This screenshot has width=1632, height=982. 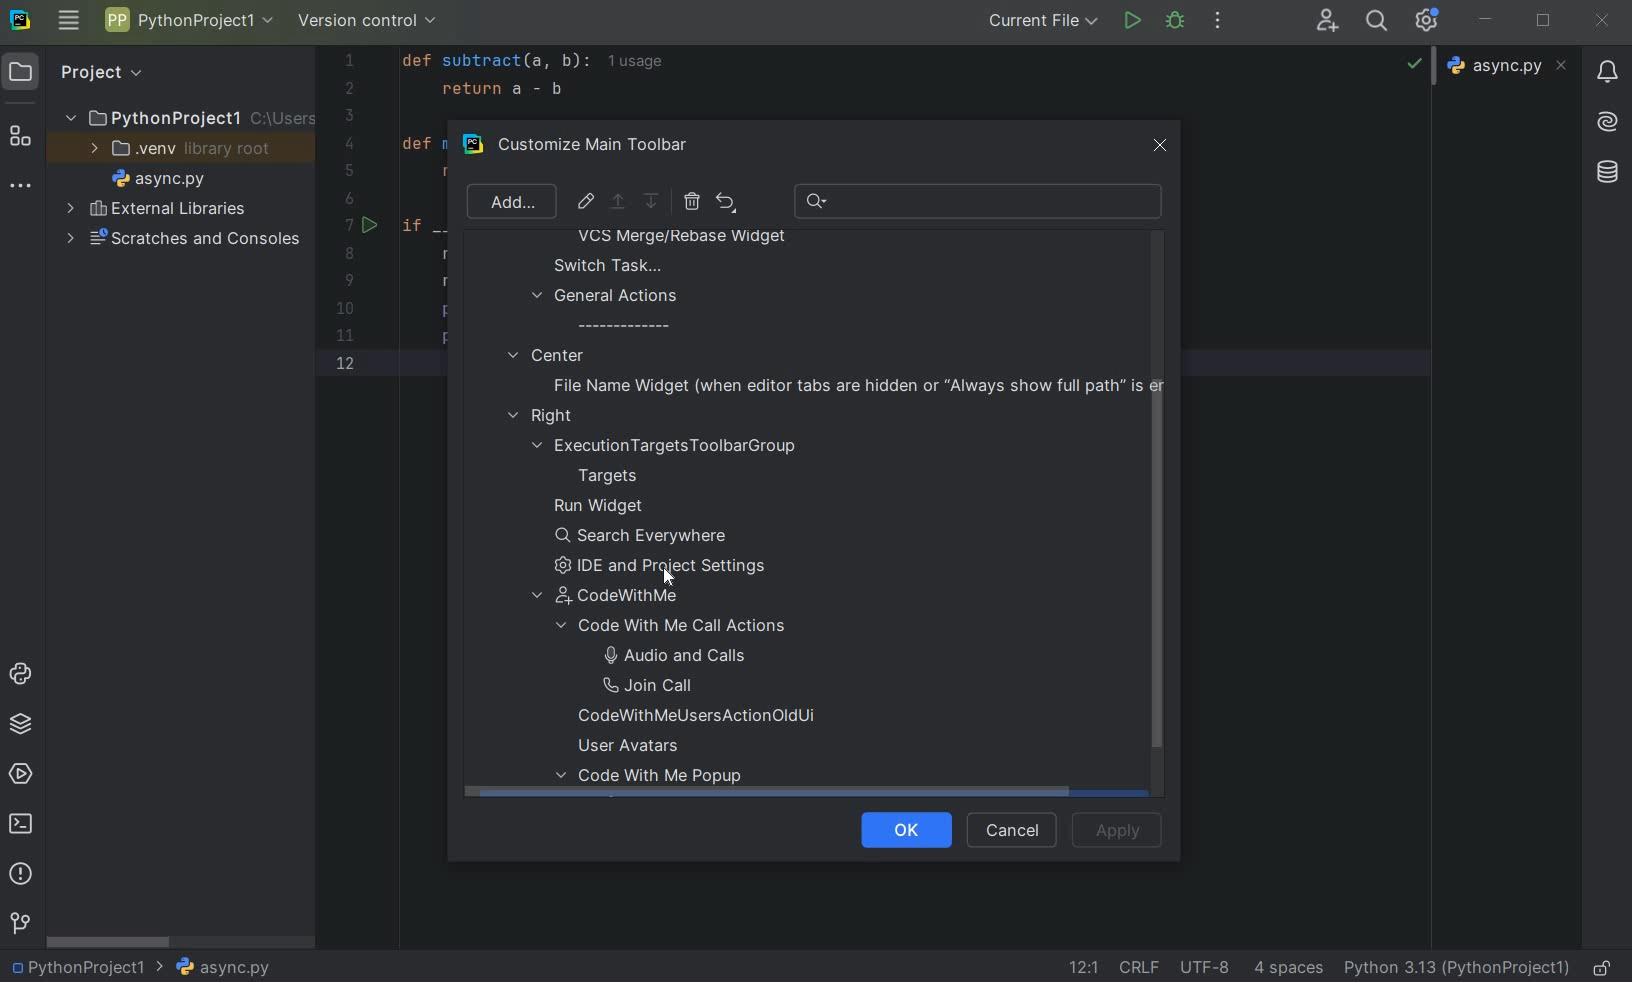 What do you see at coordinates (599, 507) in the screenshot?
I see `run widget` at bounding box center [599, 507].